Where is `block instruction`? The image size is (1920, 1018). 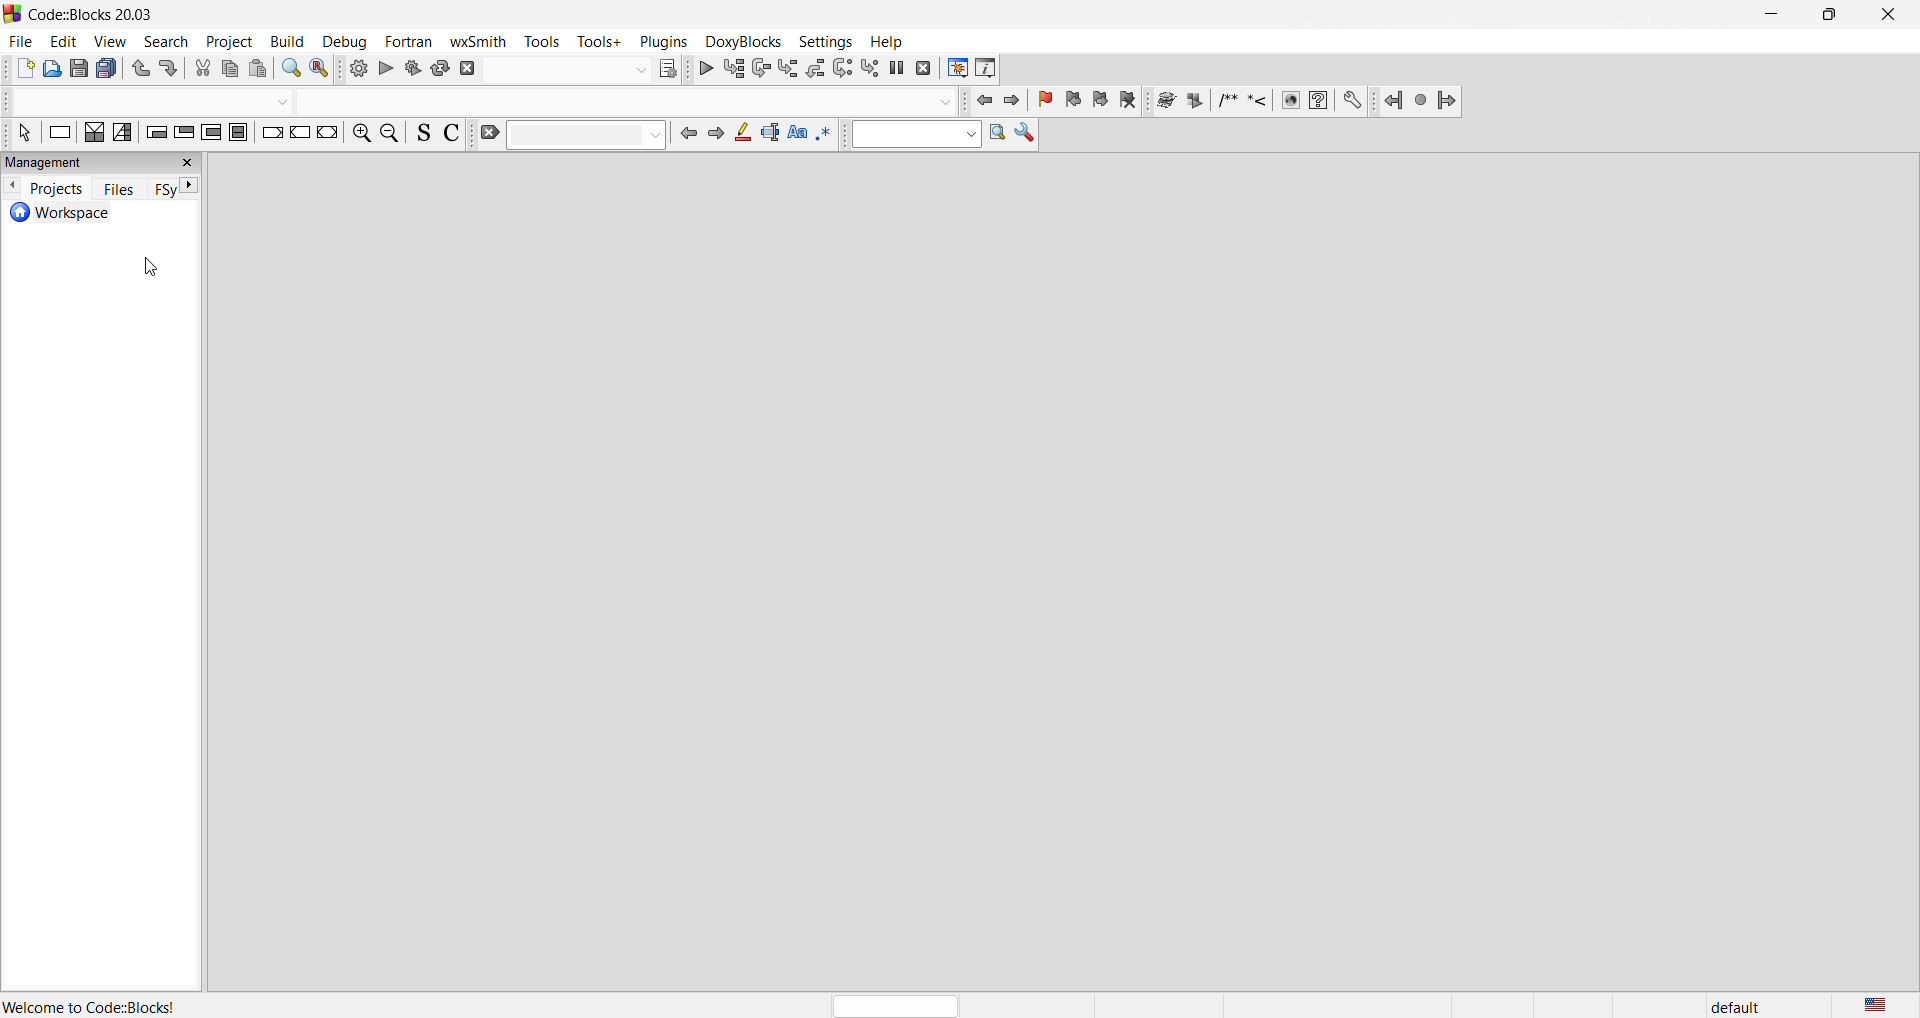 block instruction is located at coordinates (240, 132).